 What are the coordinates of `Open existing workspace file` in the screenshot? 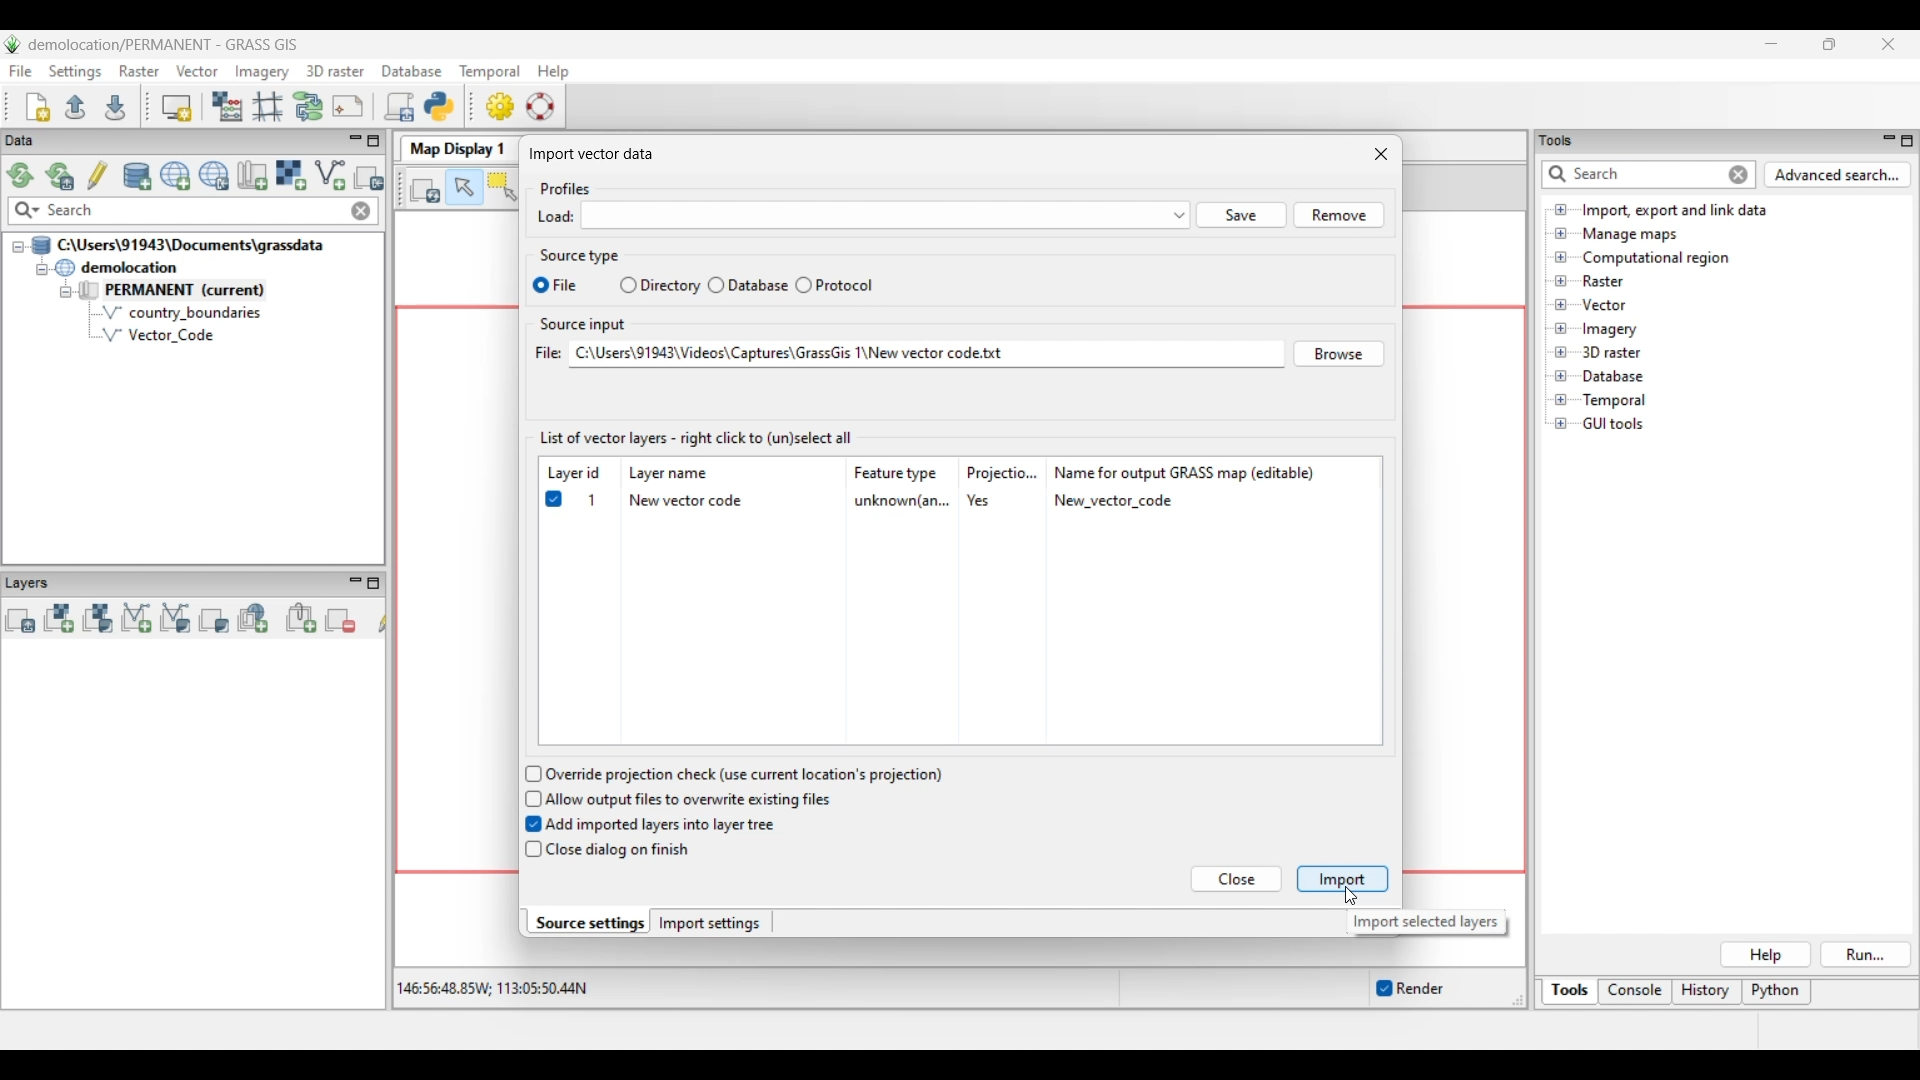 It's located at (75, 106).